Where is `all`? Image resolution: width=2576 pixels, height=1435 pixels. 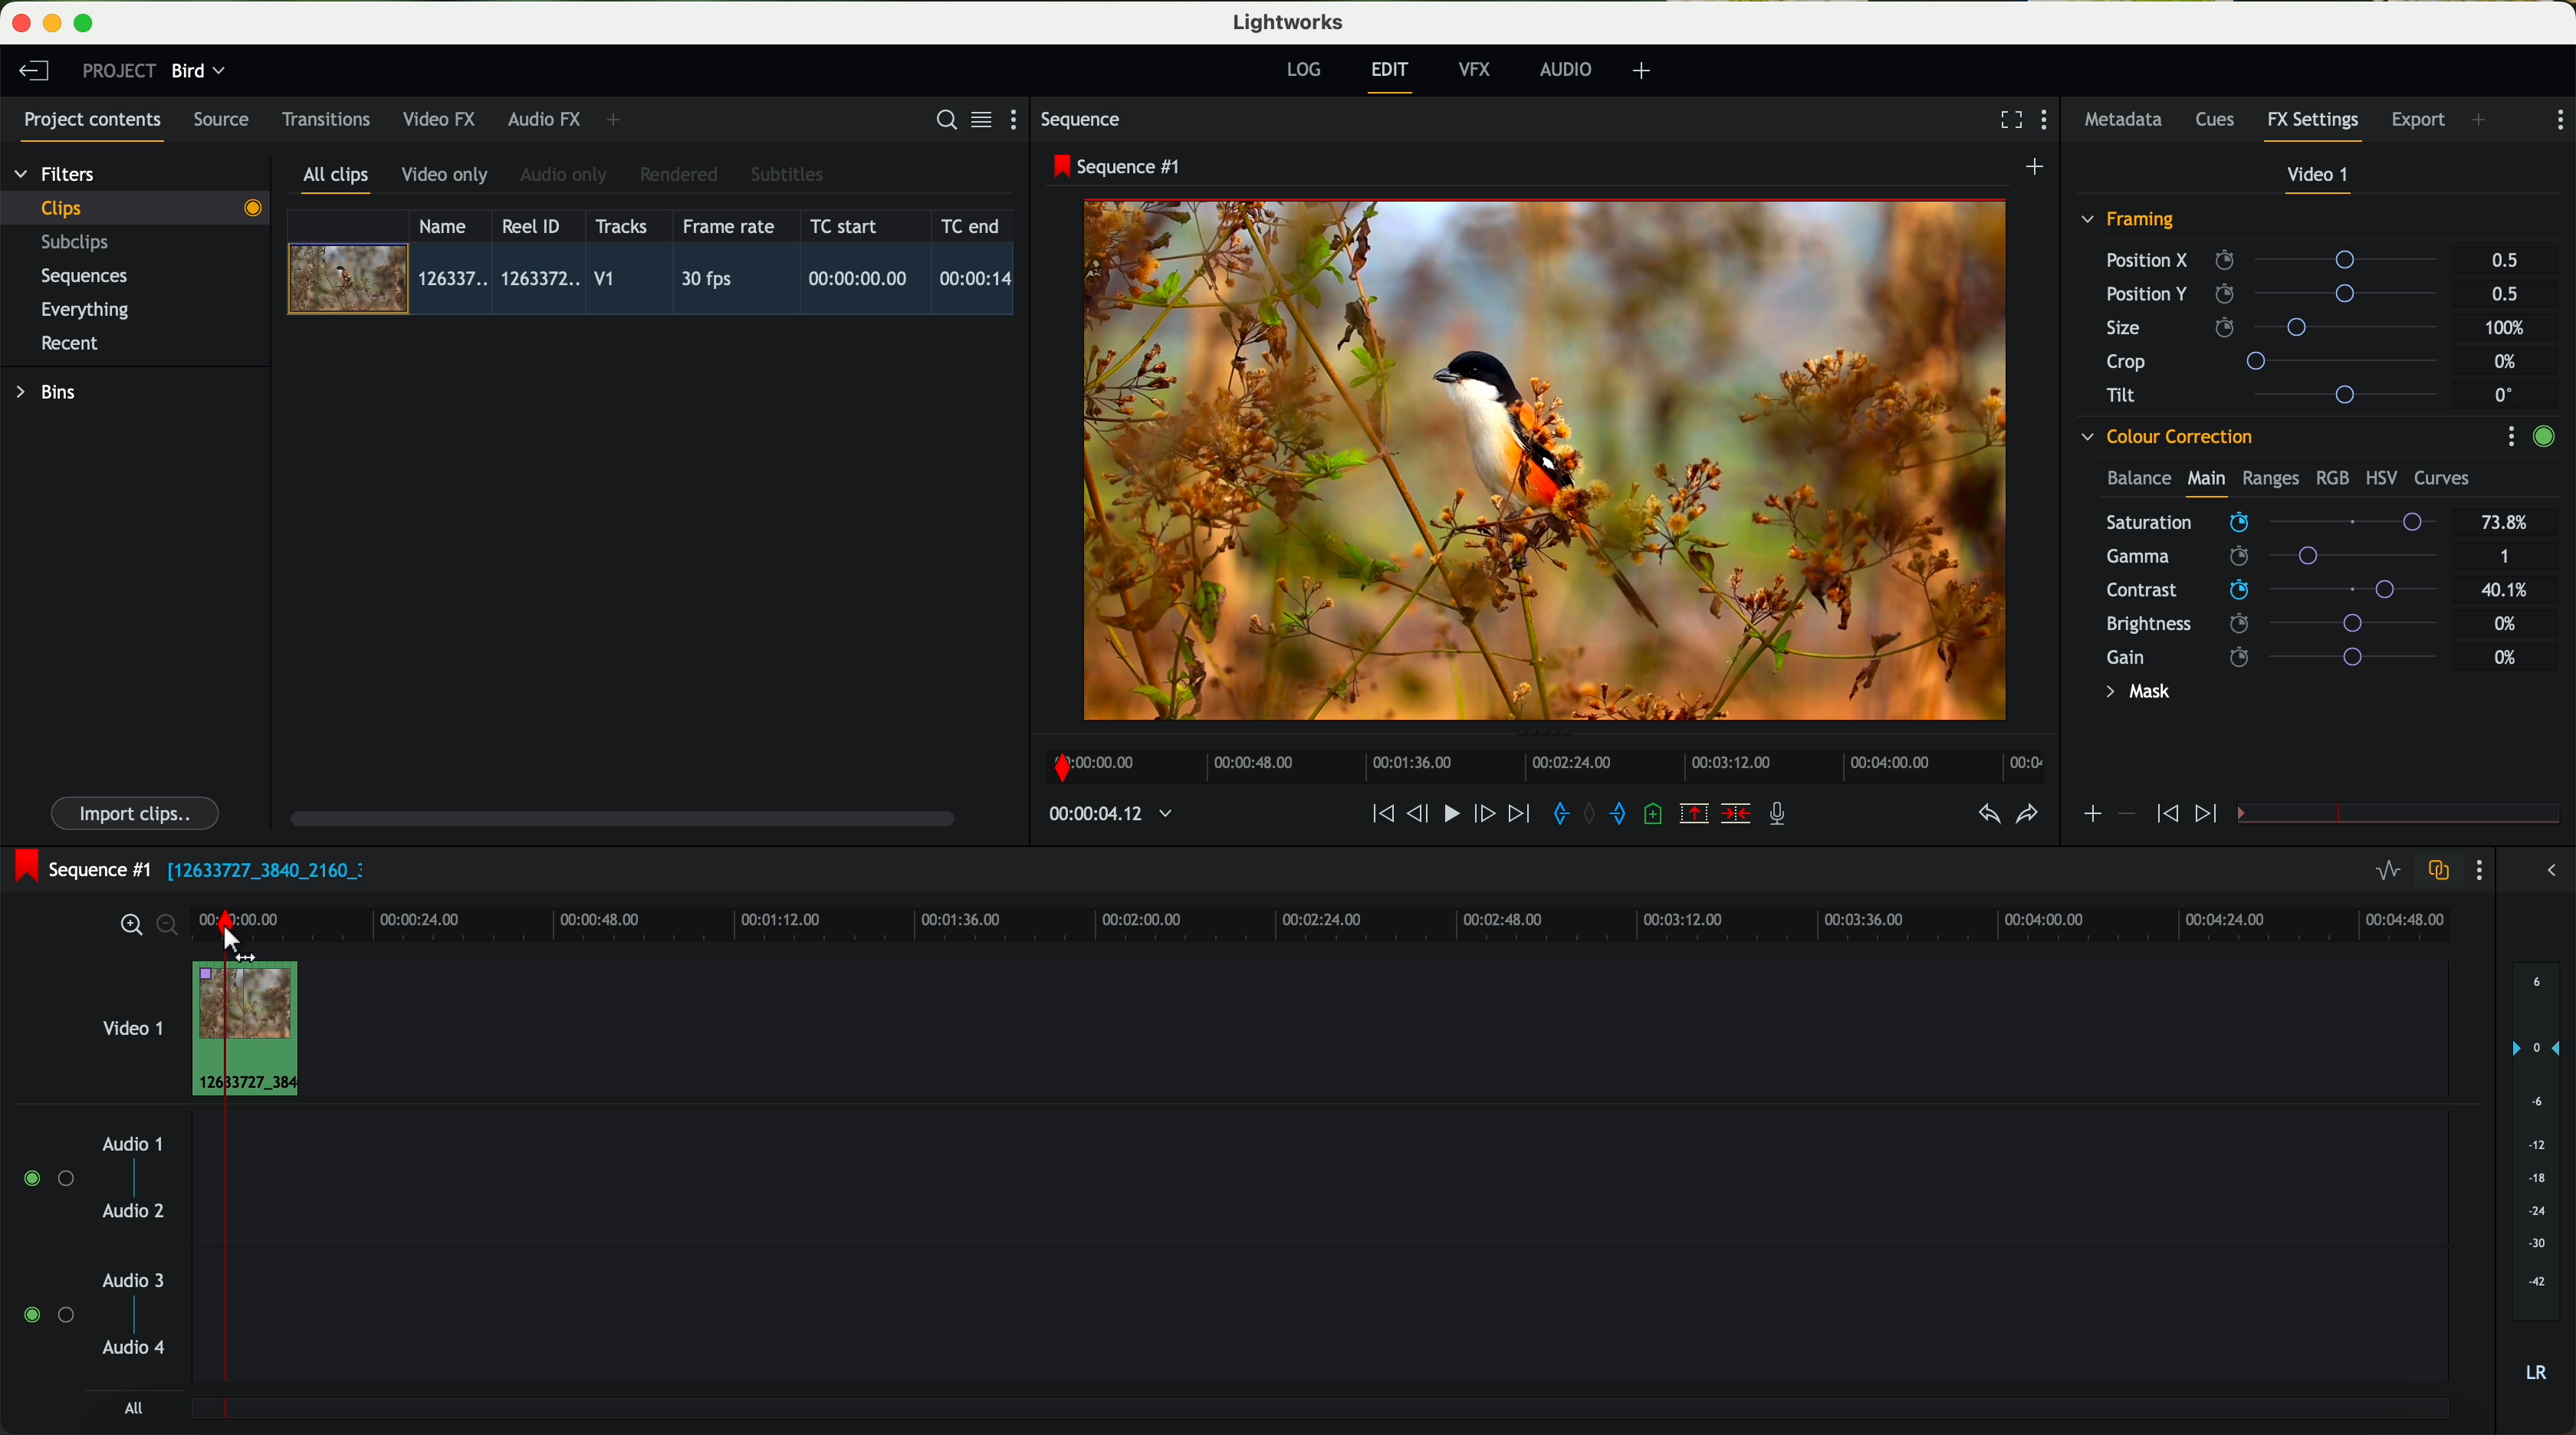
all is located at coordinates (133, 1408).